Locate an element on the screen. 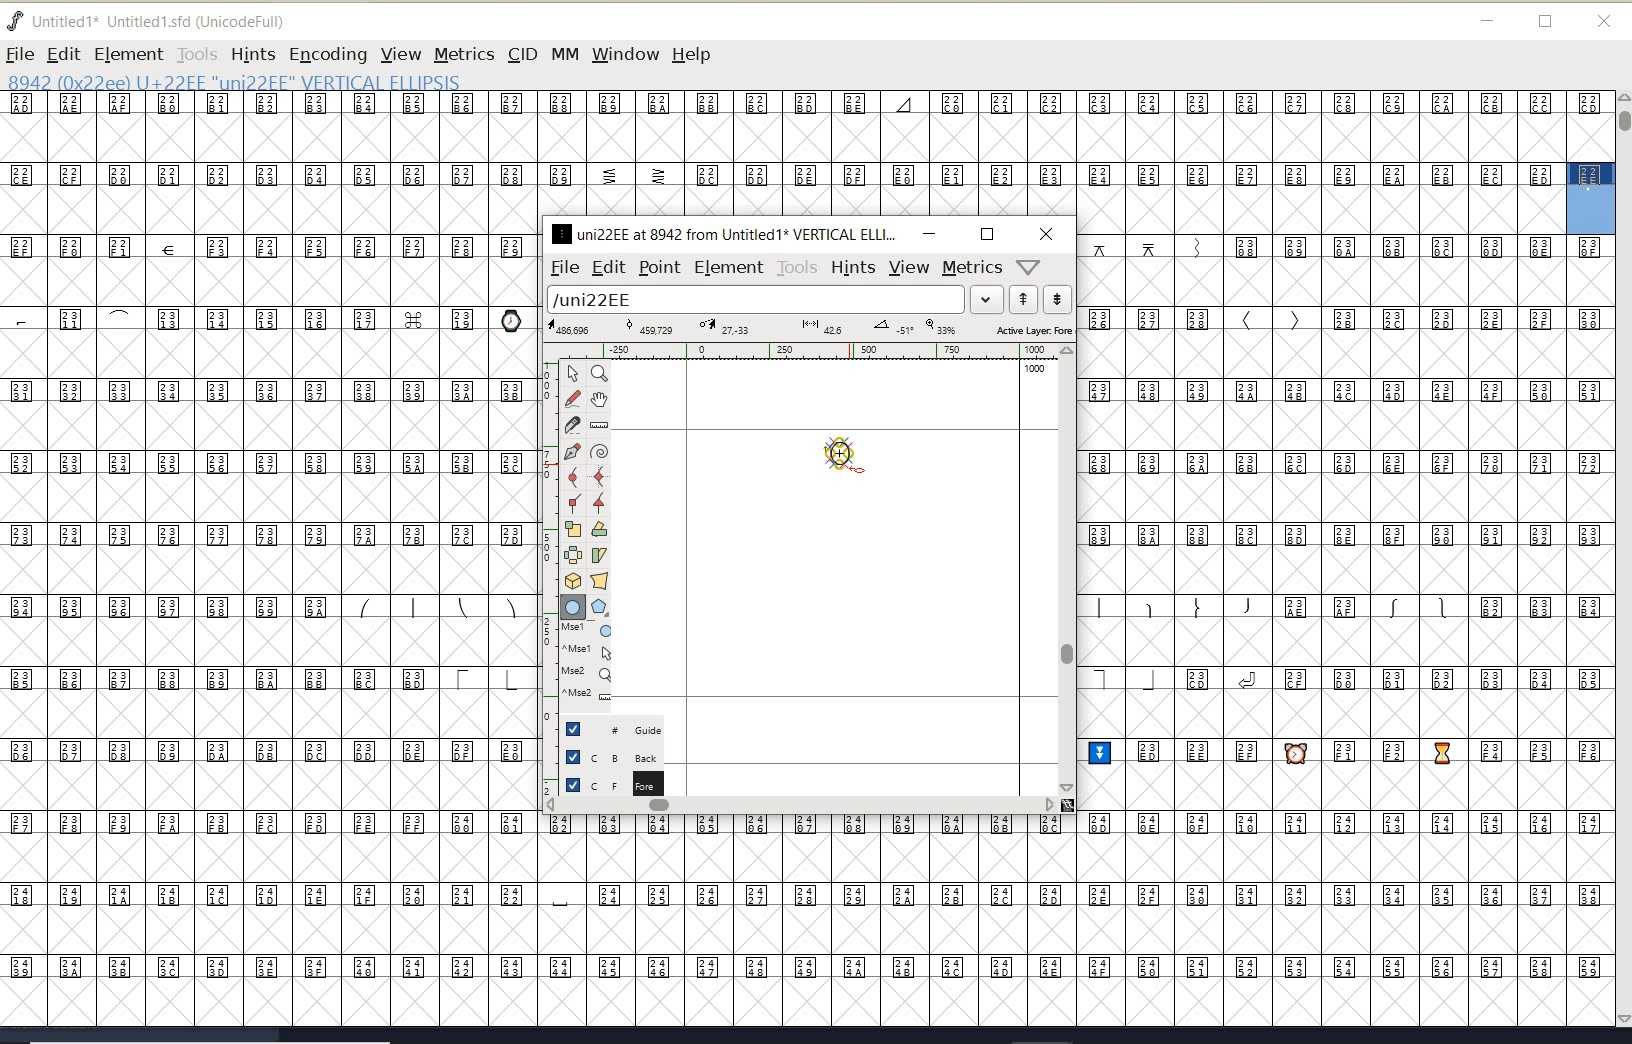  hints is located at coordinates (852, 268).